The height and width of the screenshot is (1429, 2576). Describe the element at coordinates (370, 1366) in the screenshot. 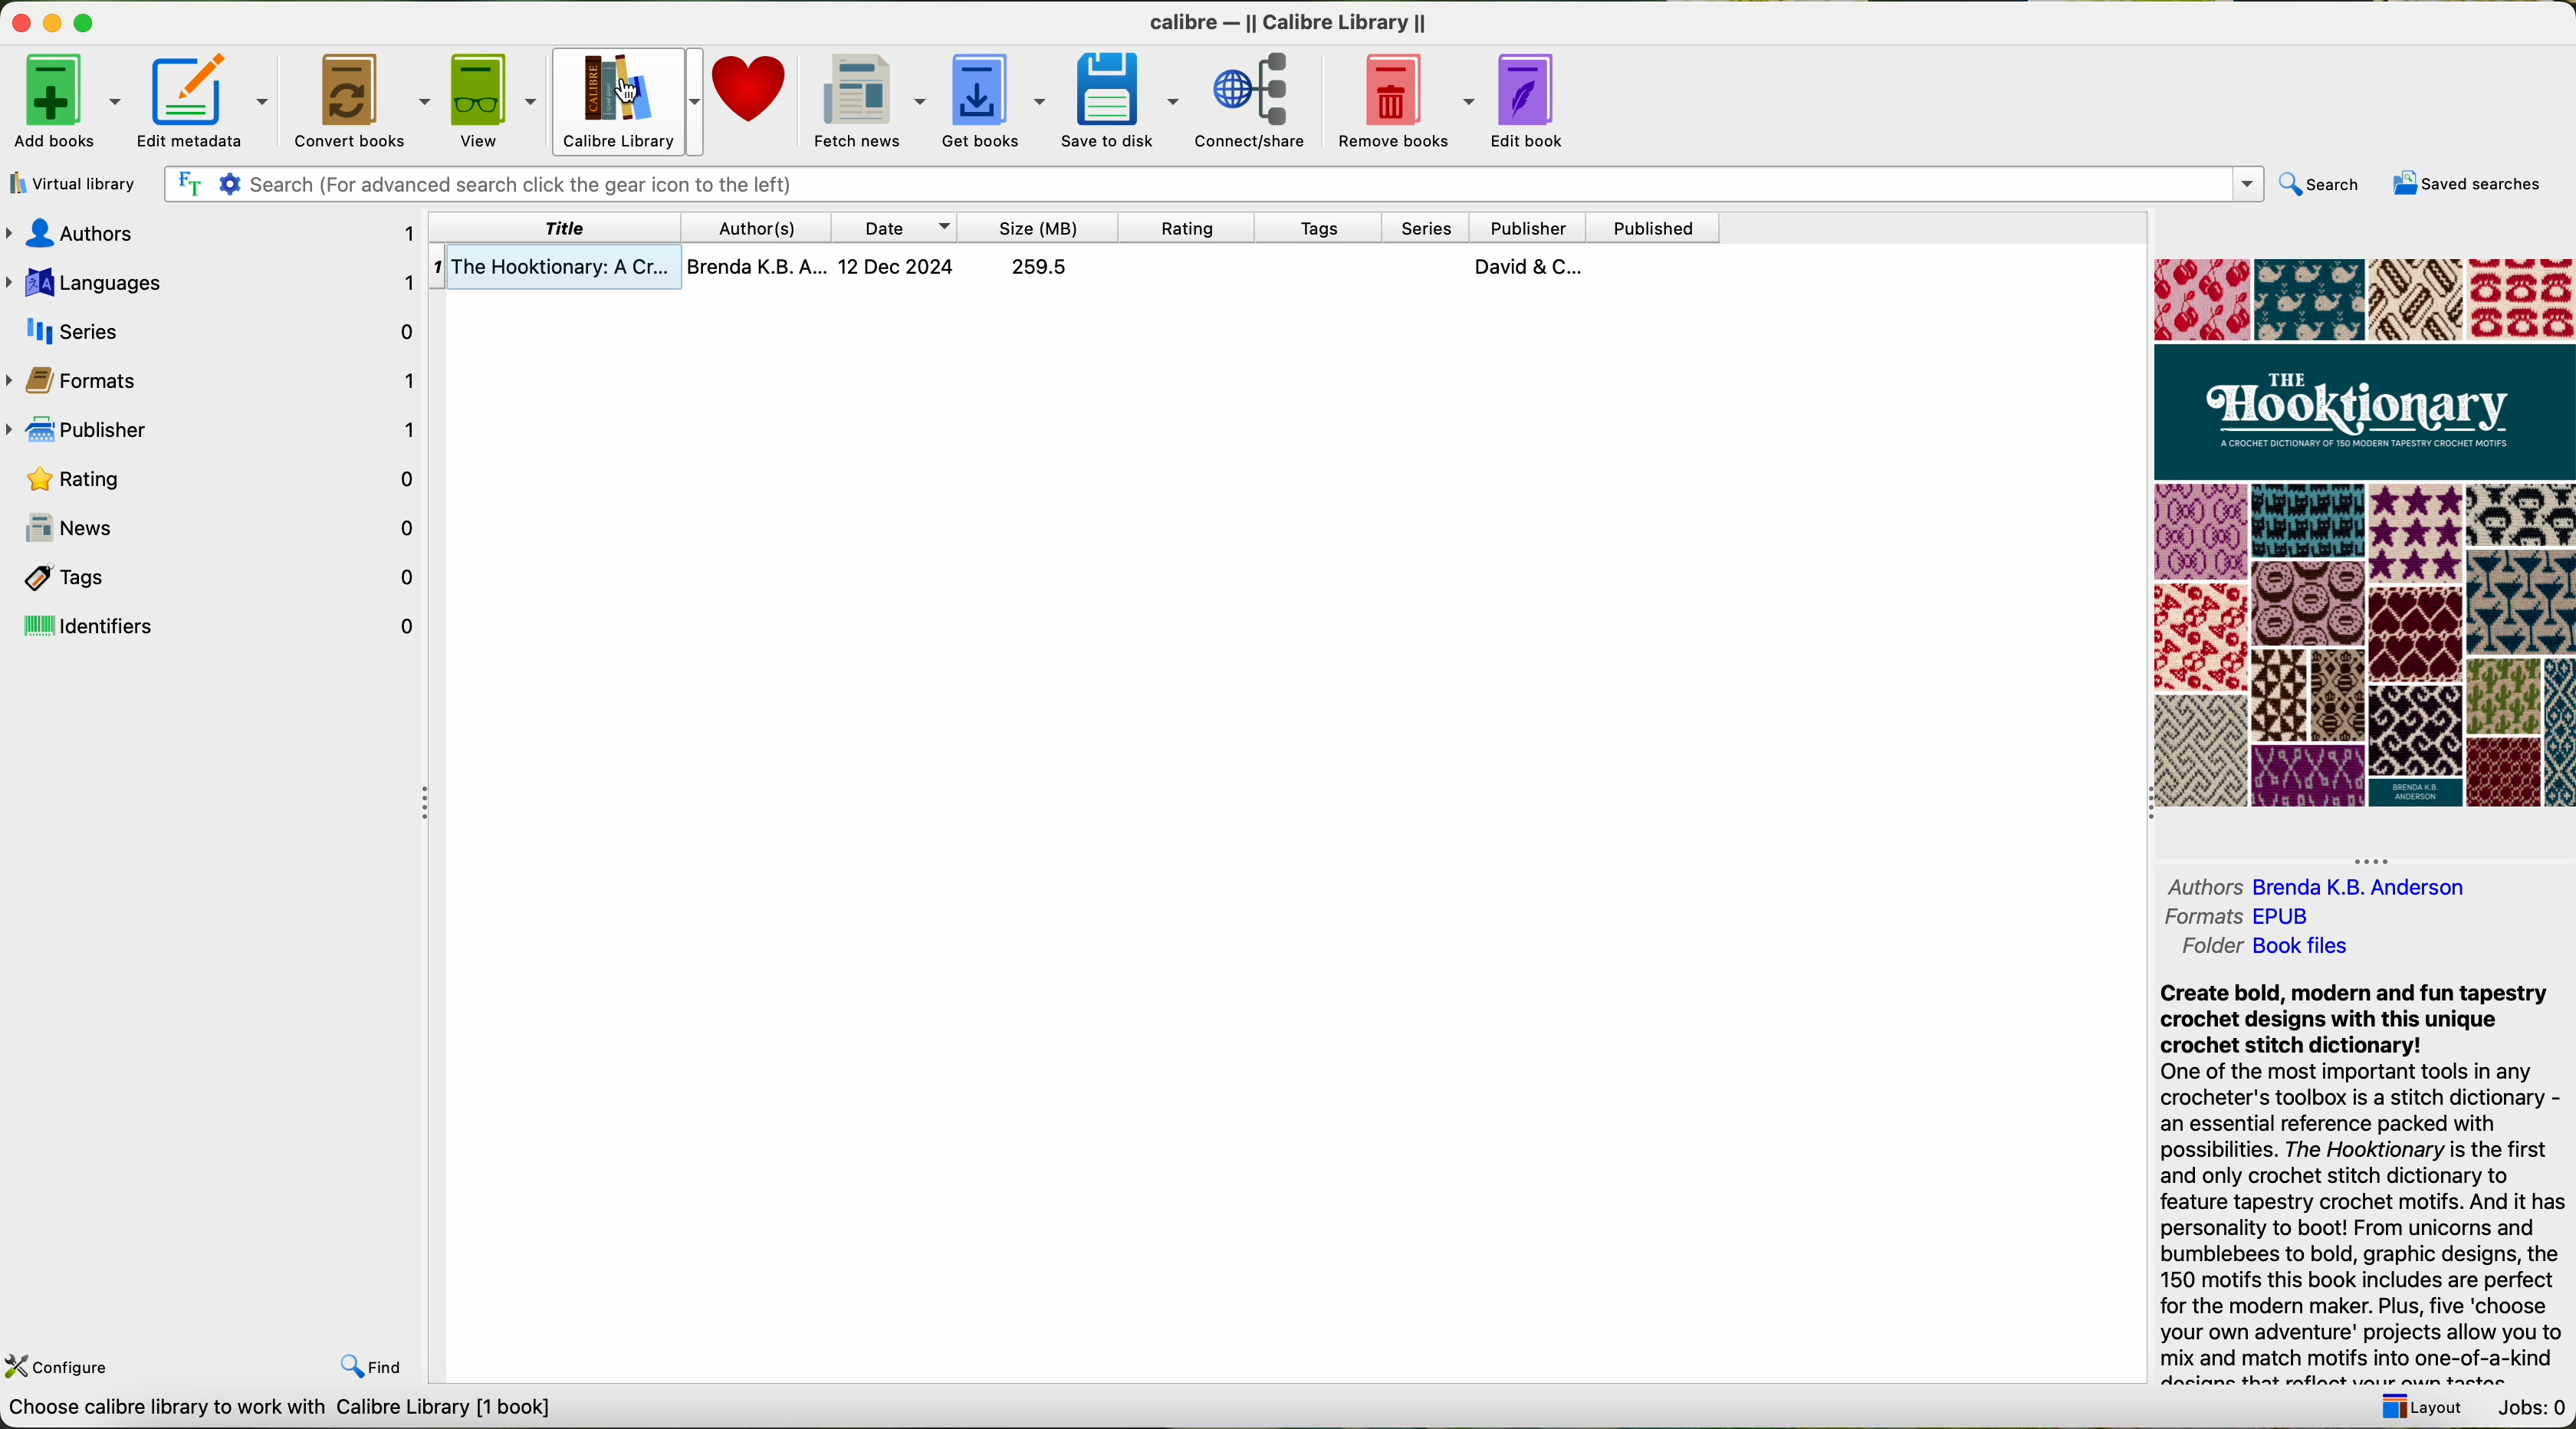

I see `find` at that location.